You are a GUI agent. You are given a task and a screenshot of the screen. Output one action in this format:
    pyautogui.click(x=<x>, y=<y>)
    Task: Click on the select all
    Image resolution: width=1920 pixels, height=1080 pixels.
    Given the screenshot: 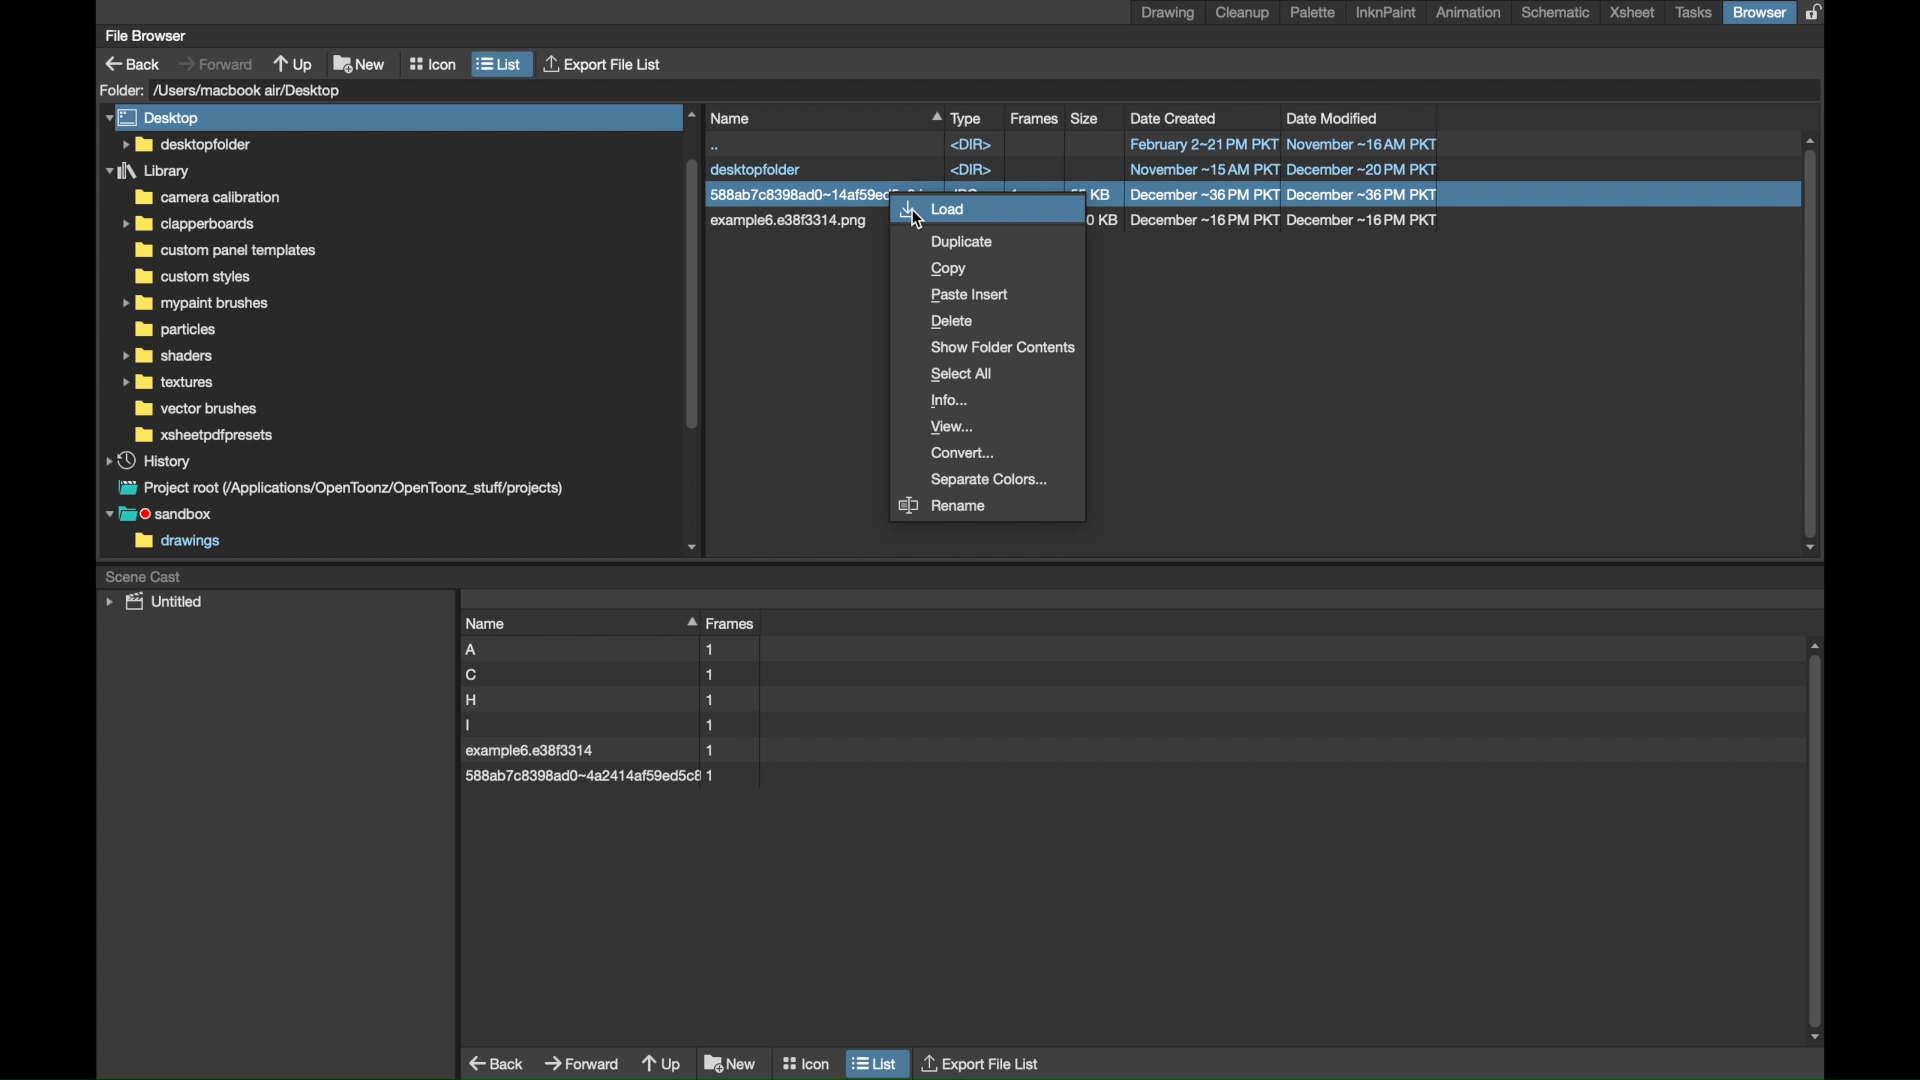 What is the action you would take?
    pyautogui.click(x=964, y=374)
    